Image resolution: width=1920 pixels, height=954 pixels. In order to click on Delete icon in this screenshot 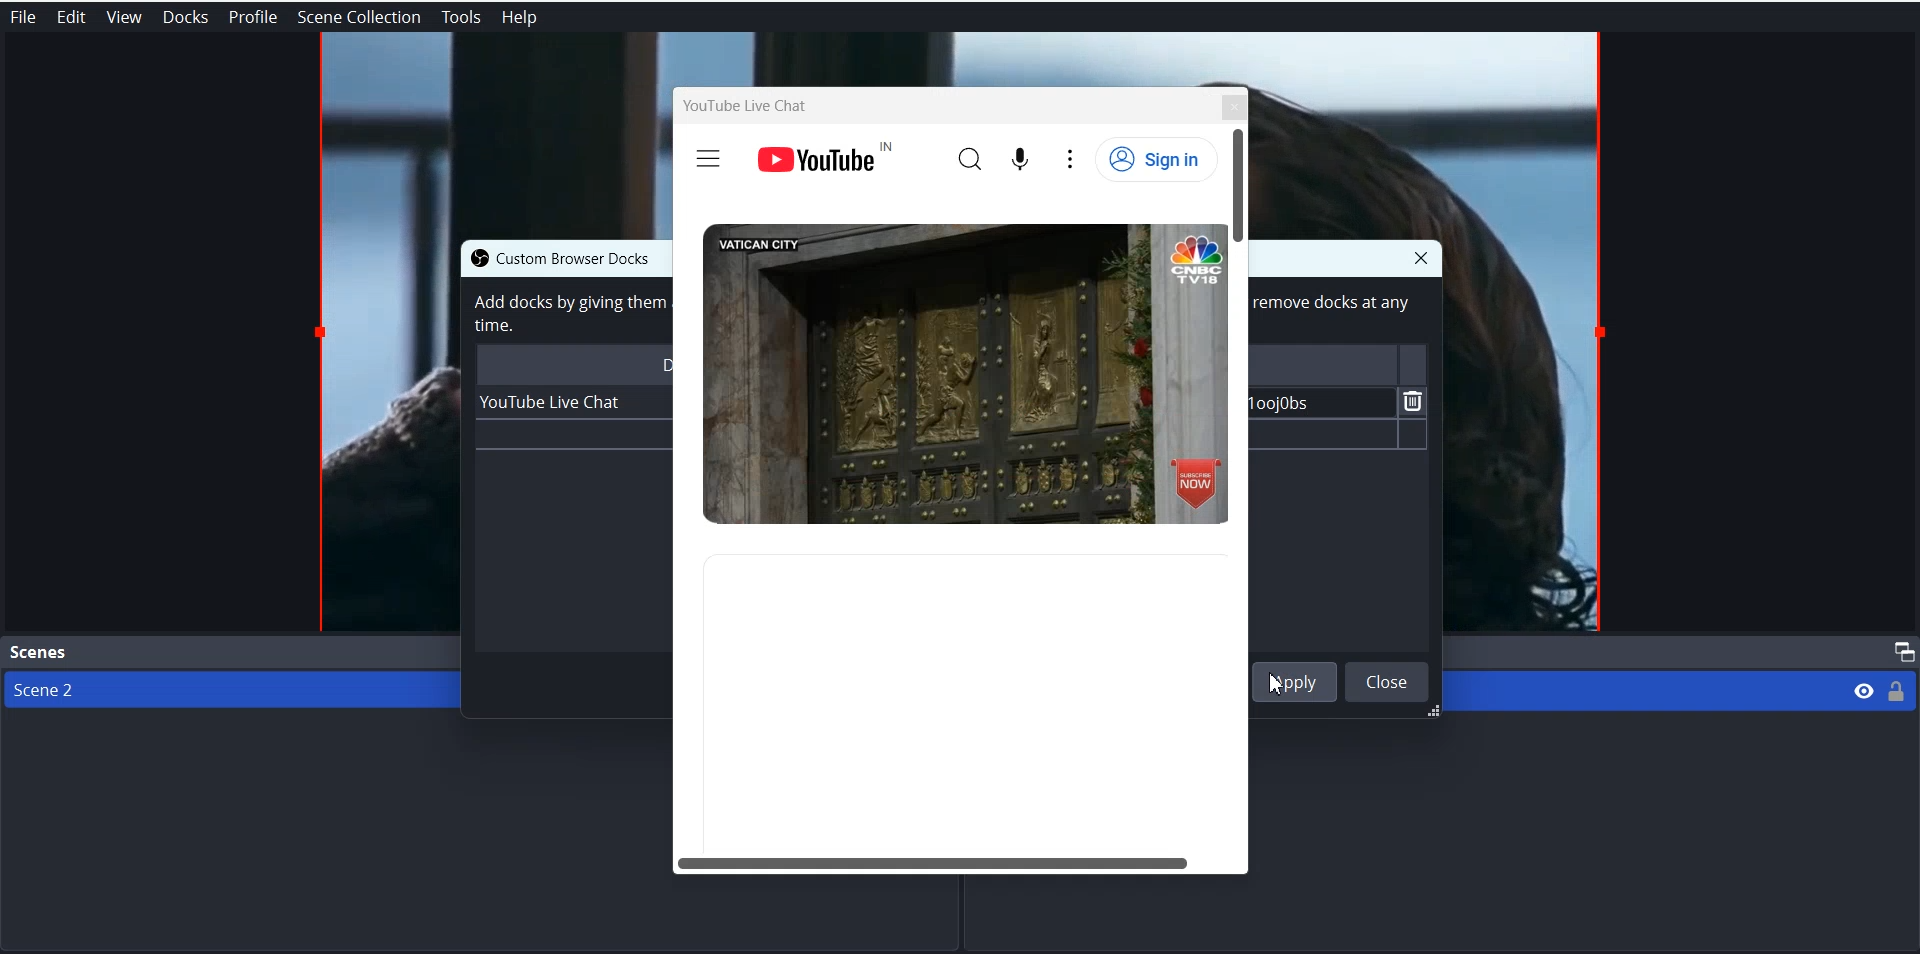, I will do `click(1414, 401)`.